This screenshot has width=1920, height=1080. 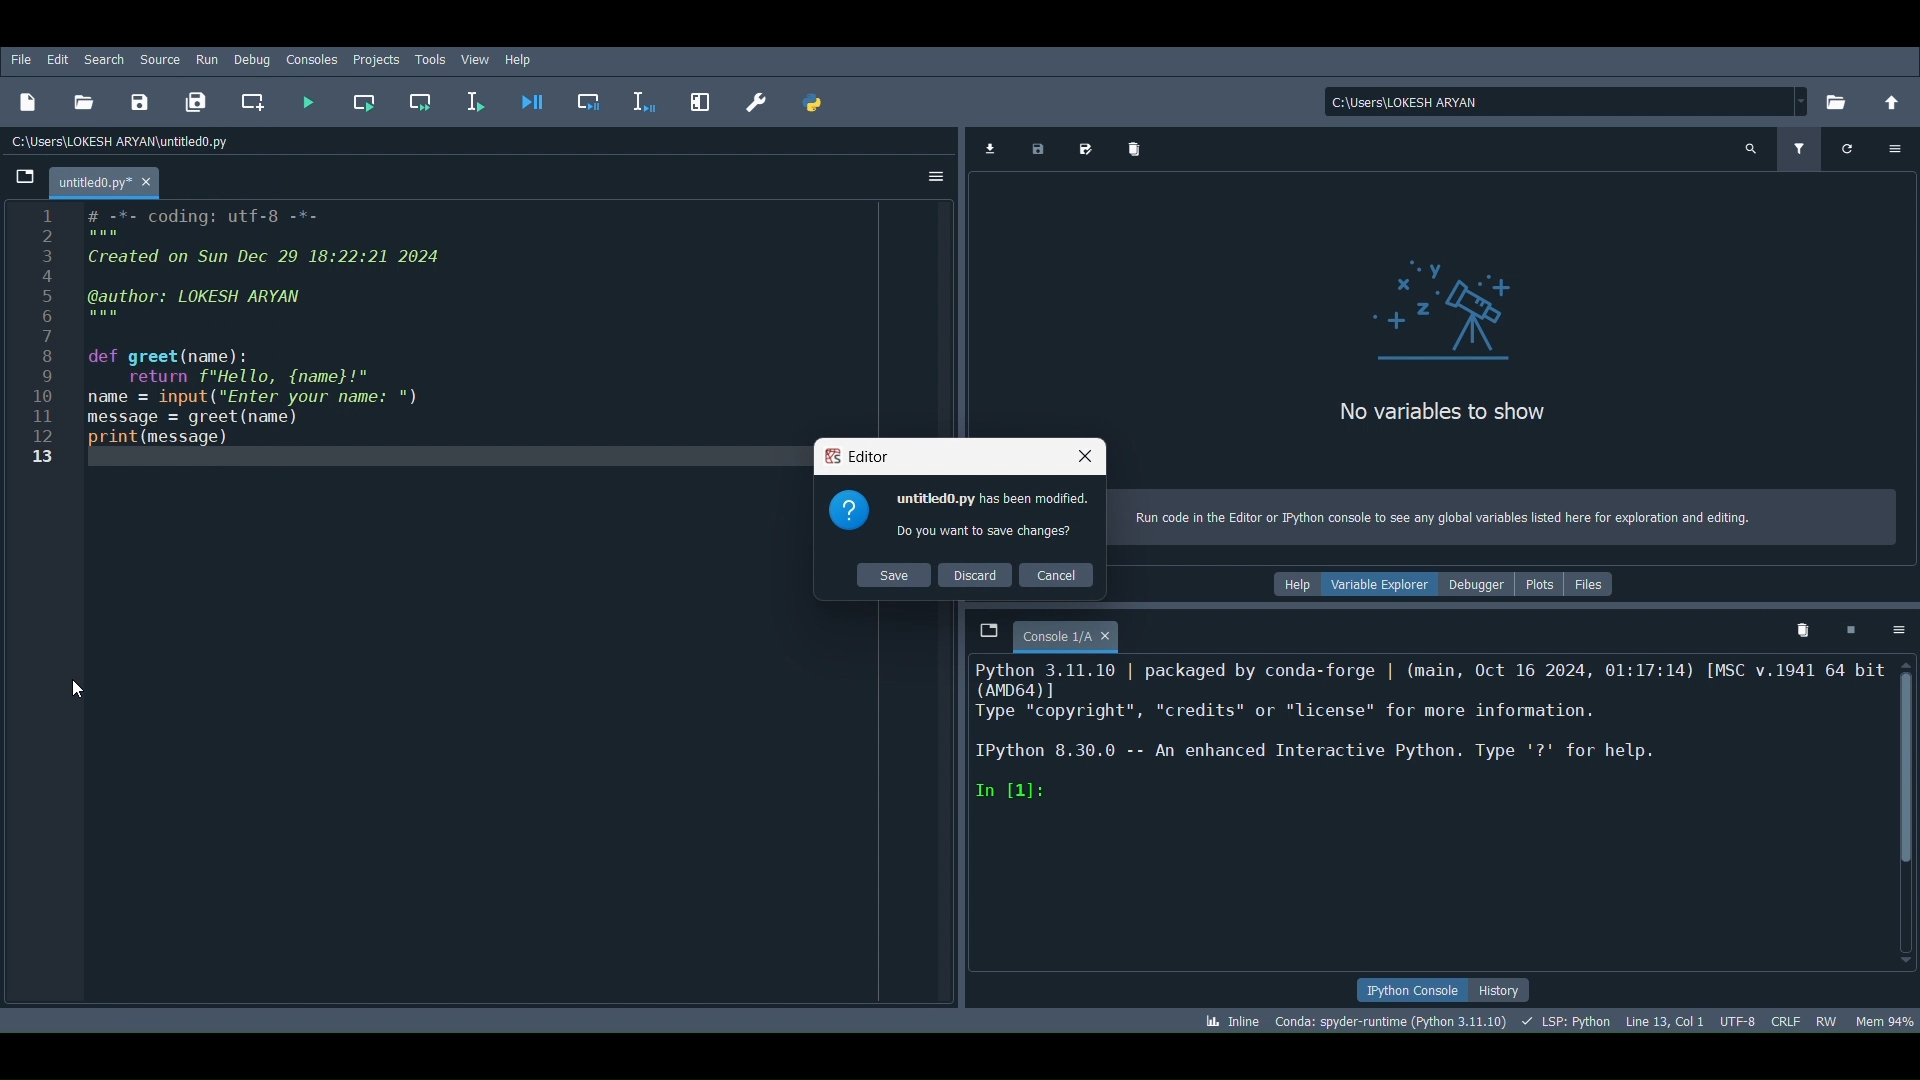 What do you see at coordinates (137, 98) in the screenshot?
I see `Save file (Ctrl + S)` at bounding box center [137, 98].